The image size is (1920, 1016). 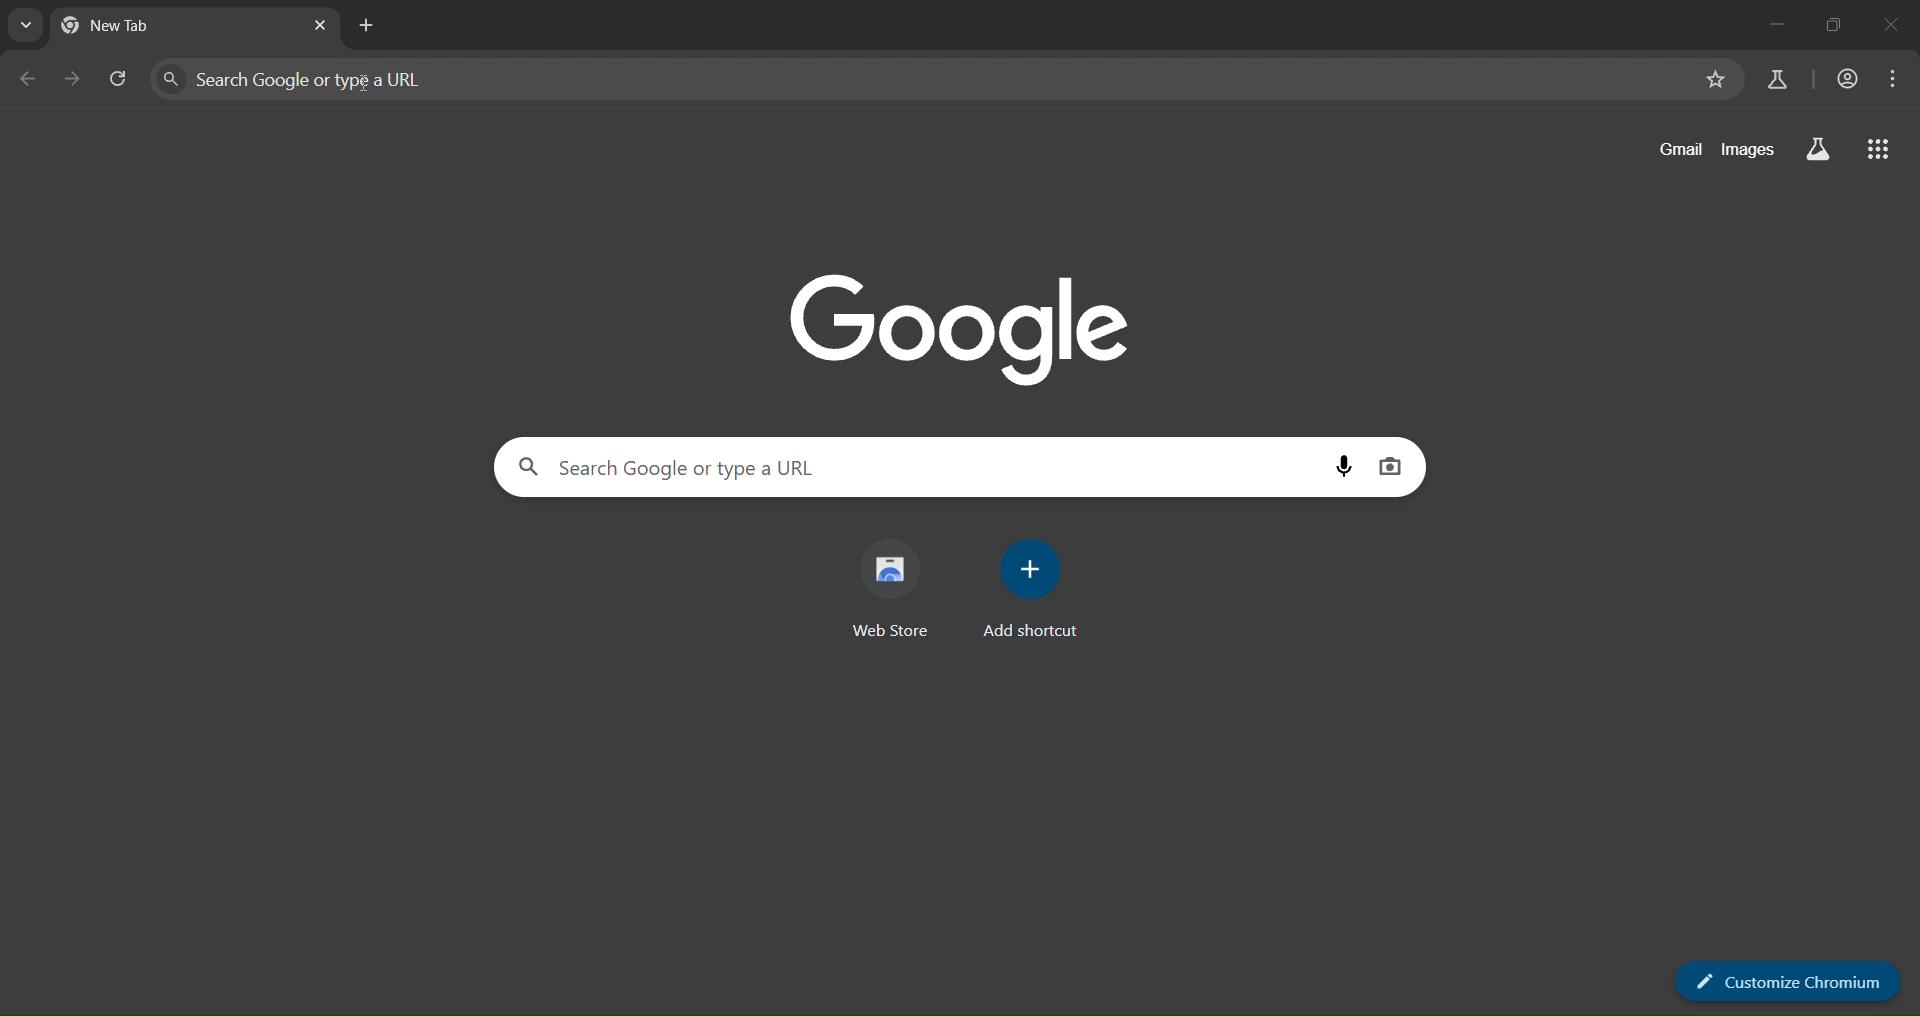 What do you see at coordinates (1882, 152) in the screenshot?
I see `google apps` at bounding box center [1882, 152].